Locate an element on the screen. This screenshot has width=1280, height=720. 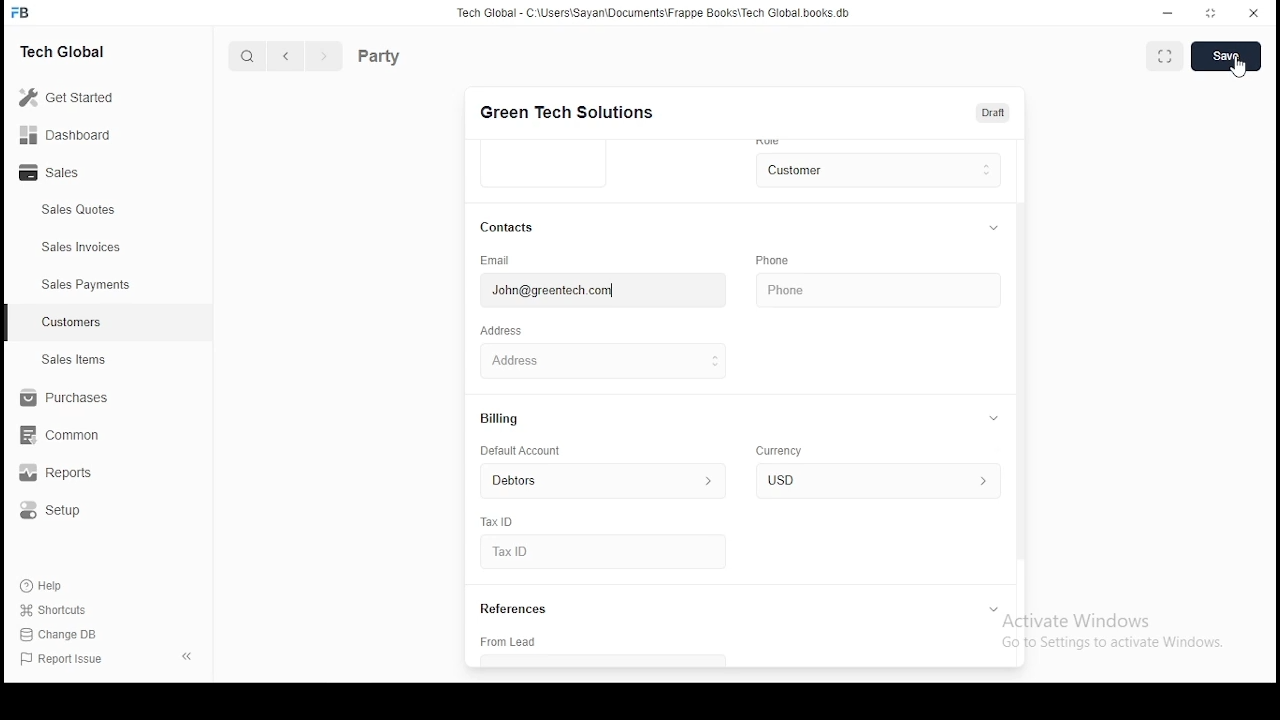
default account is located at coordinates (522, 451).